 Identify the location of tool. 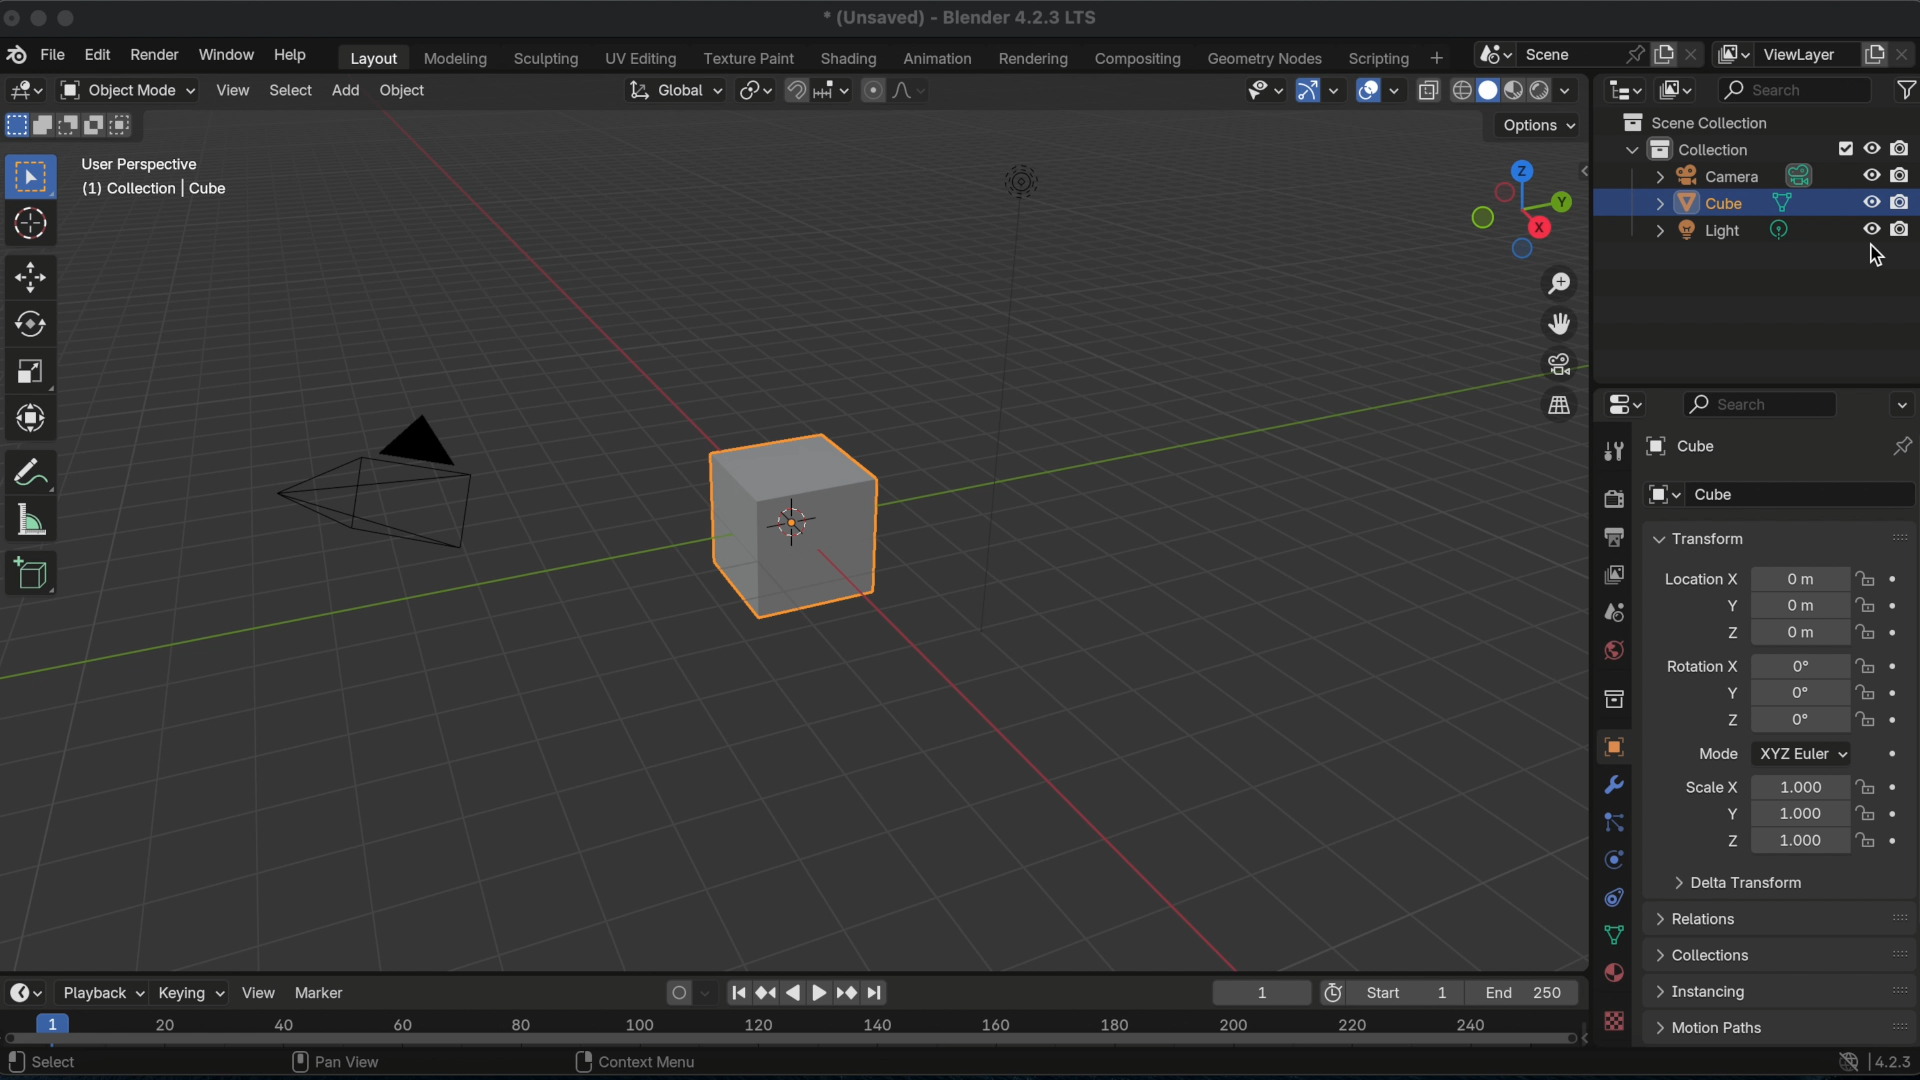
(1610, 451).